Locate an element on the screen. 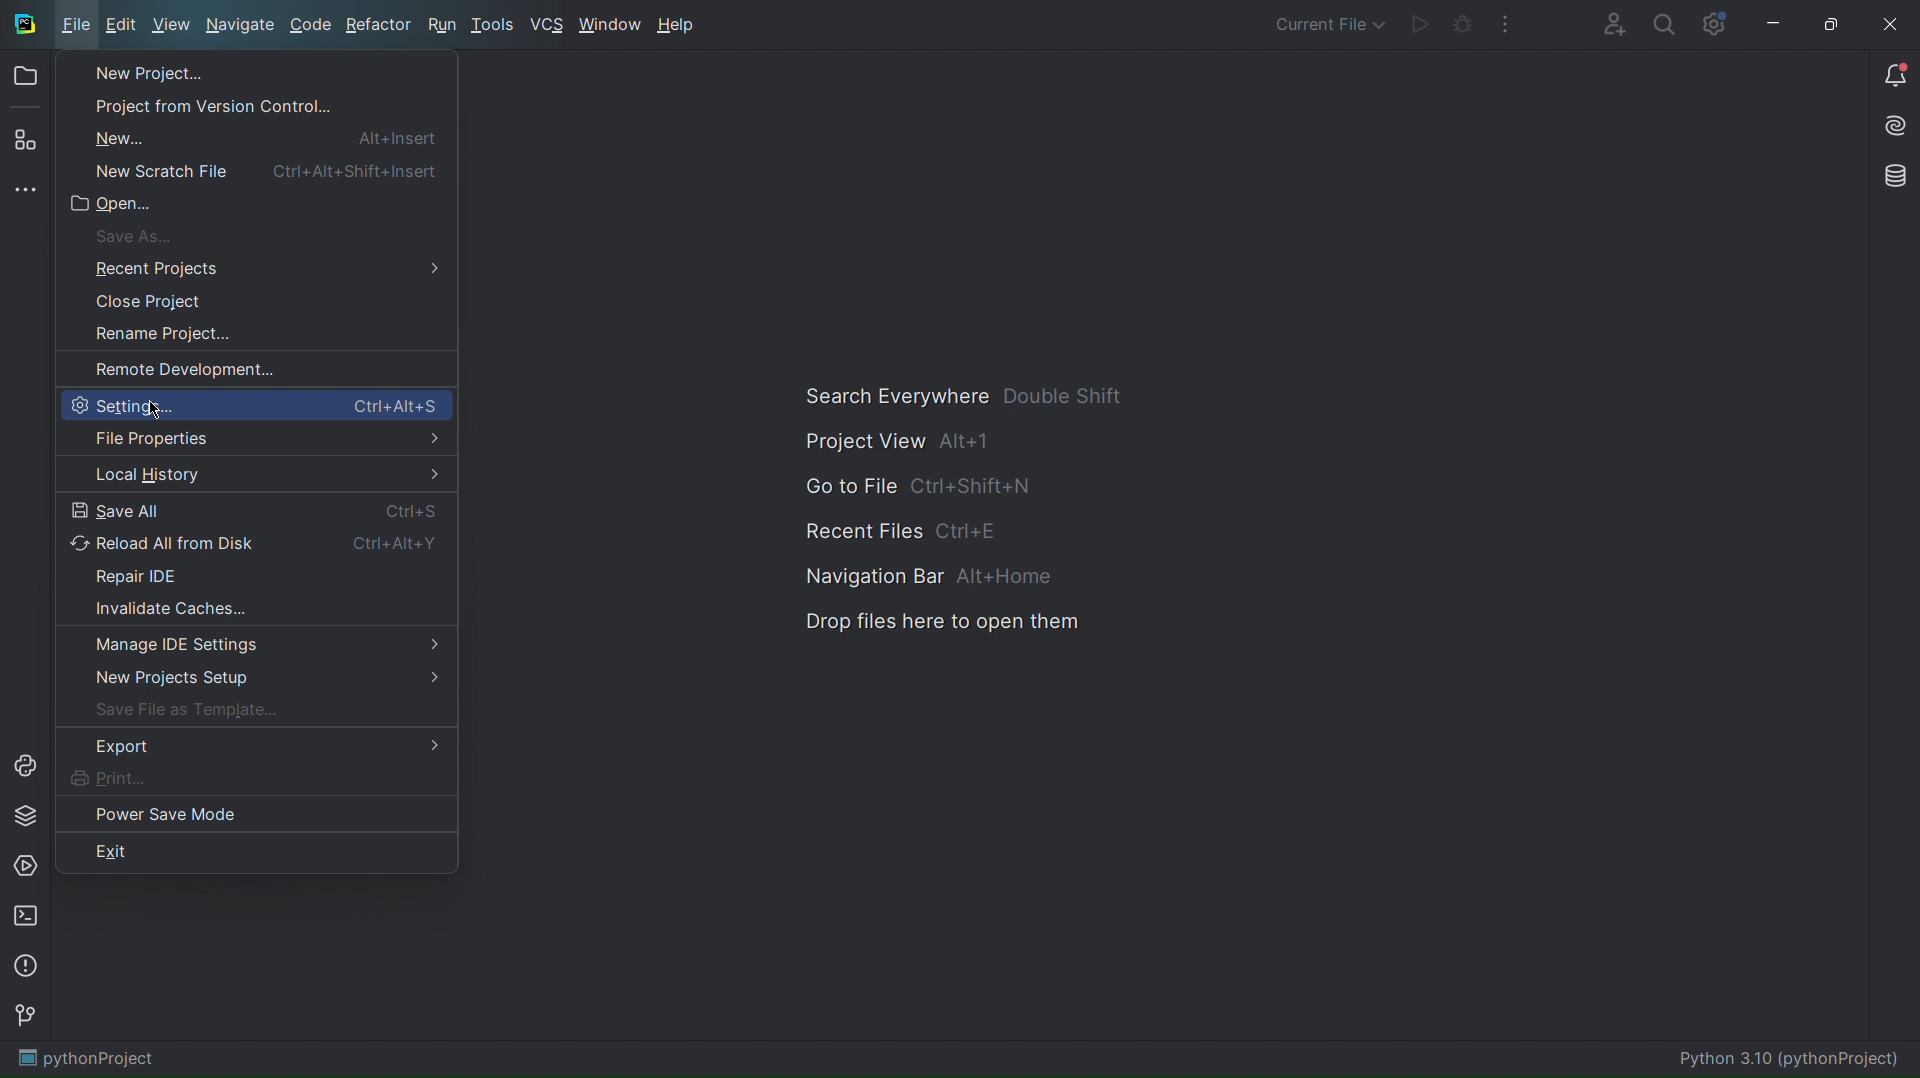 Image resolution: width=1920 pixels, height=1078 pixels. Project from Version Control is located at coordinates (196, 106).